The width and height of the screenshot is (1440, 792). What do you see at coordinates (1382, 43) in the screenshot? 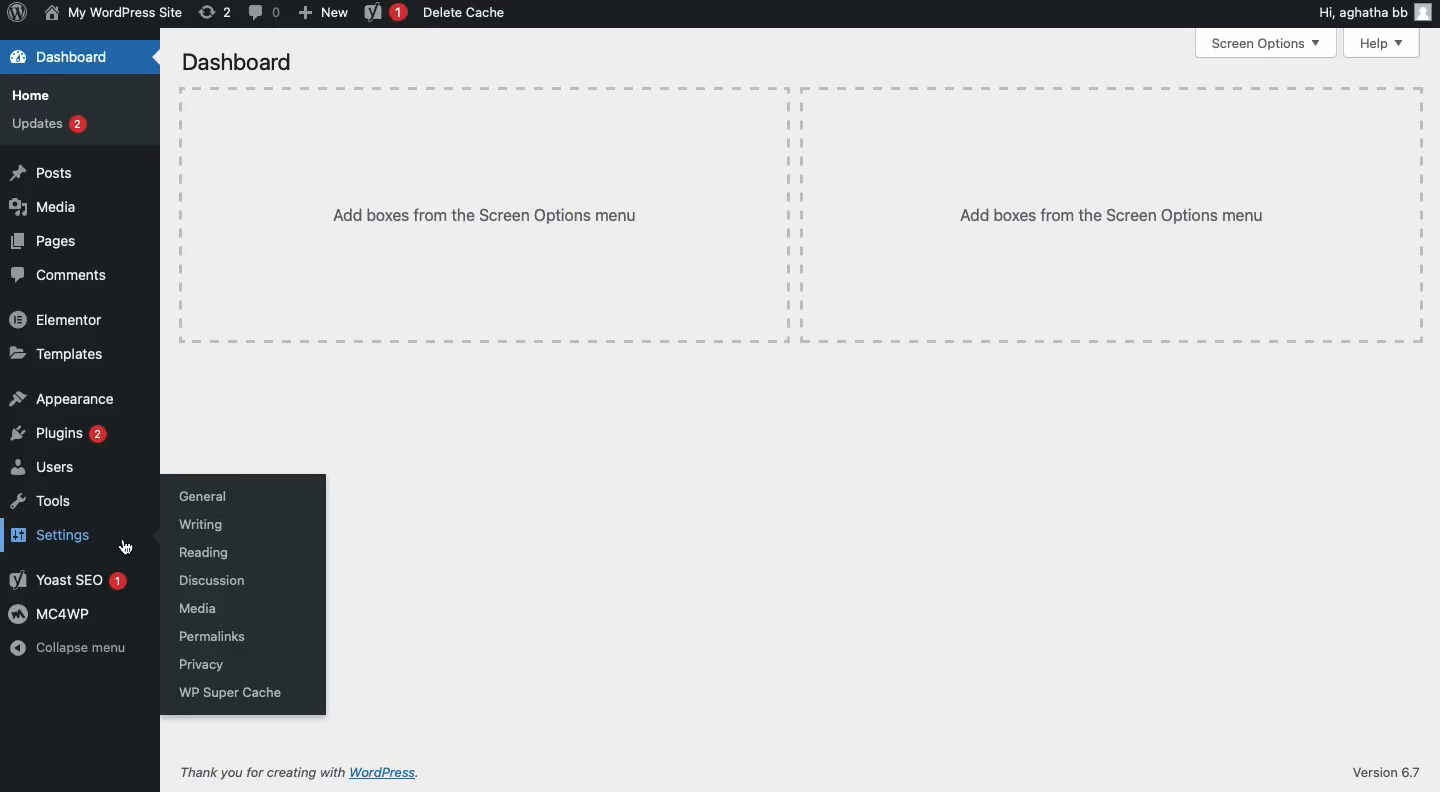
I see `Help` at bounding box center [1382, 43].